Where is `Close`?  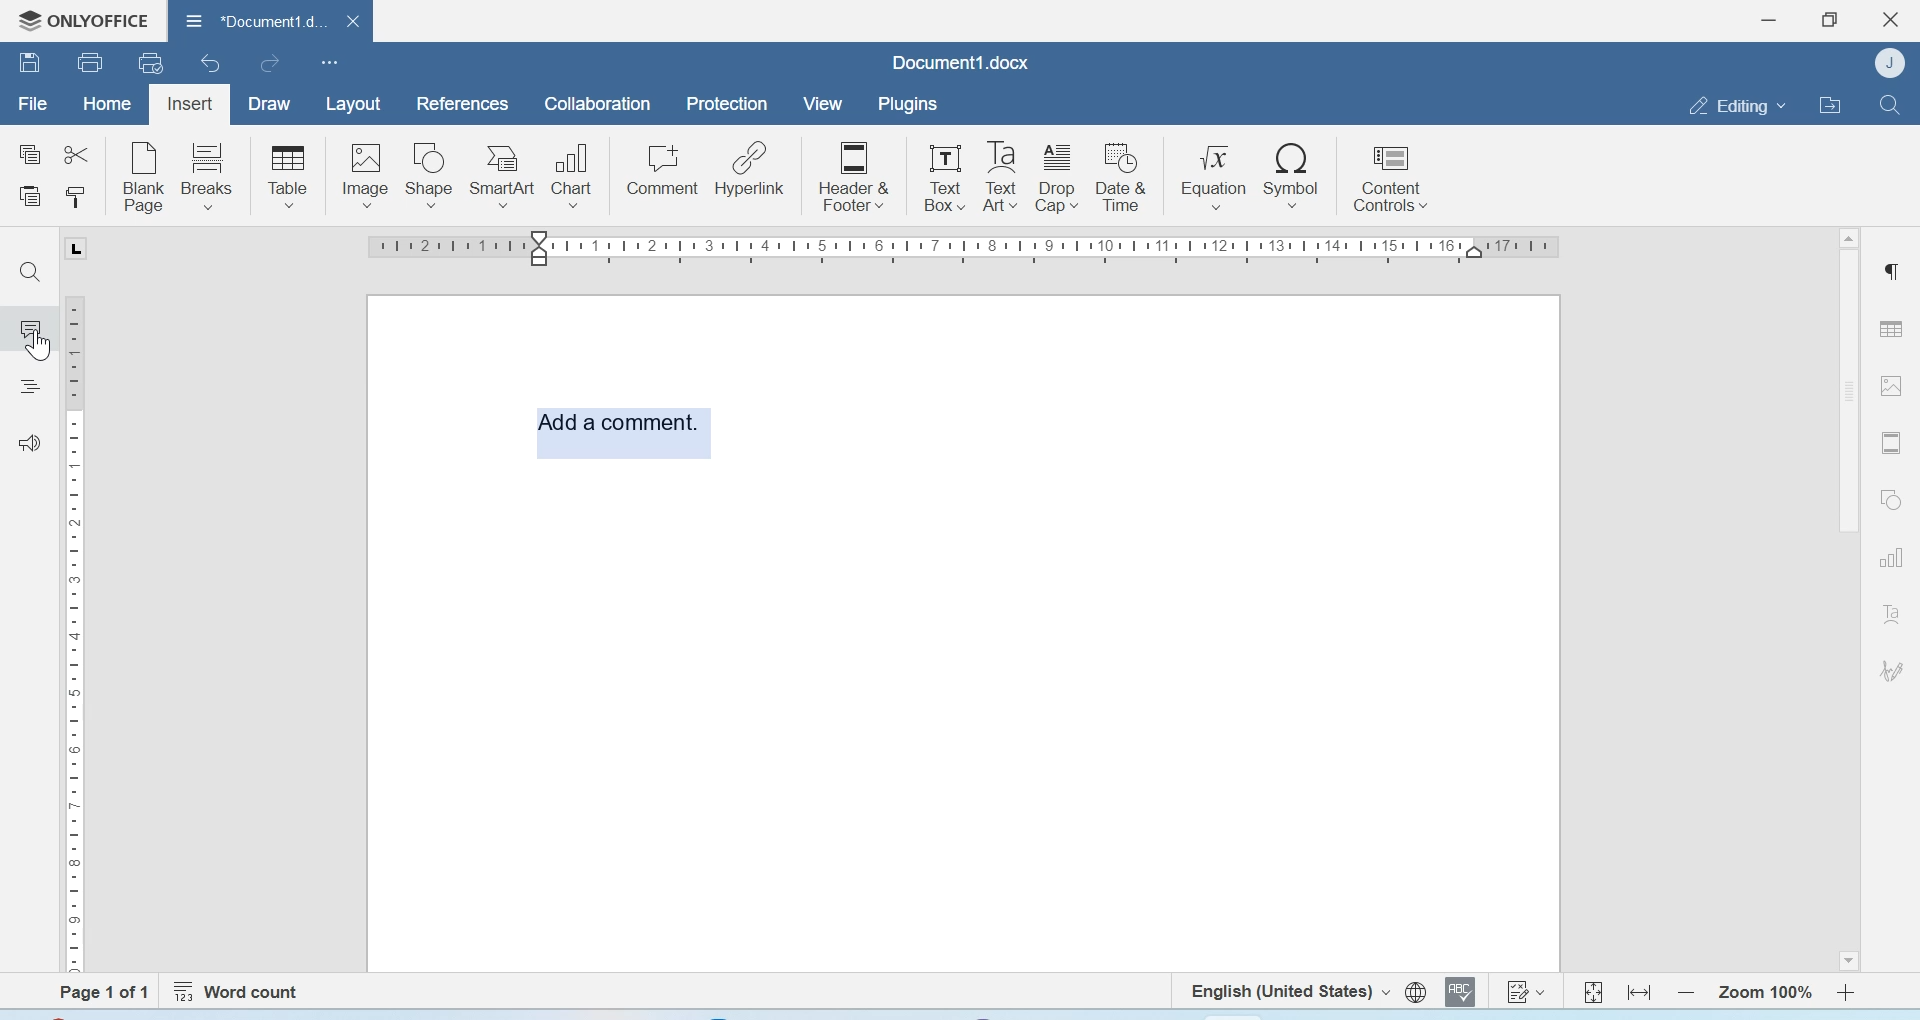 Close is located at coordinates (1893, 20).